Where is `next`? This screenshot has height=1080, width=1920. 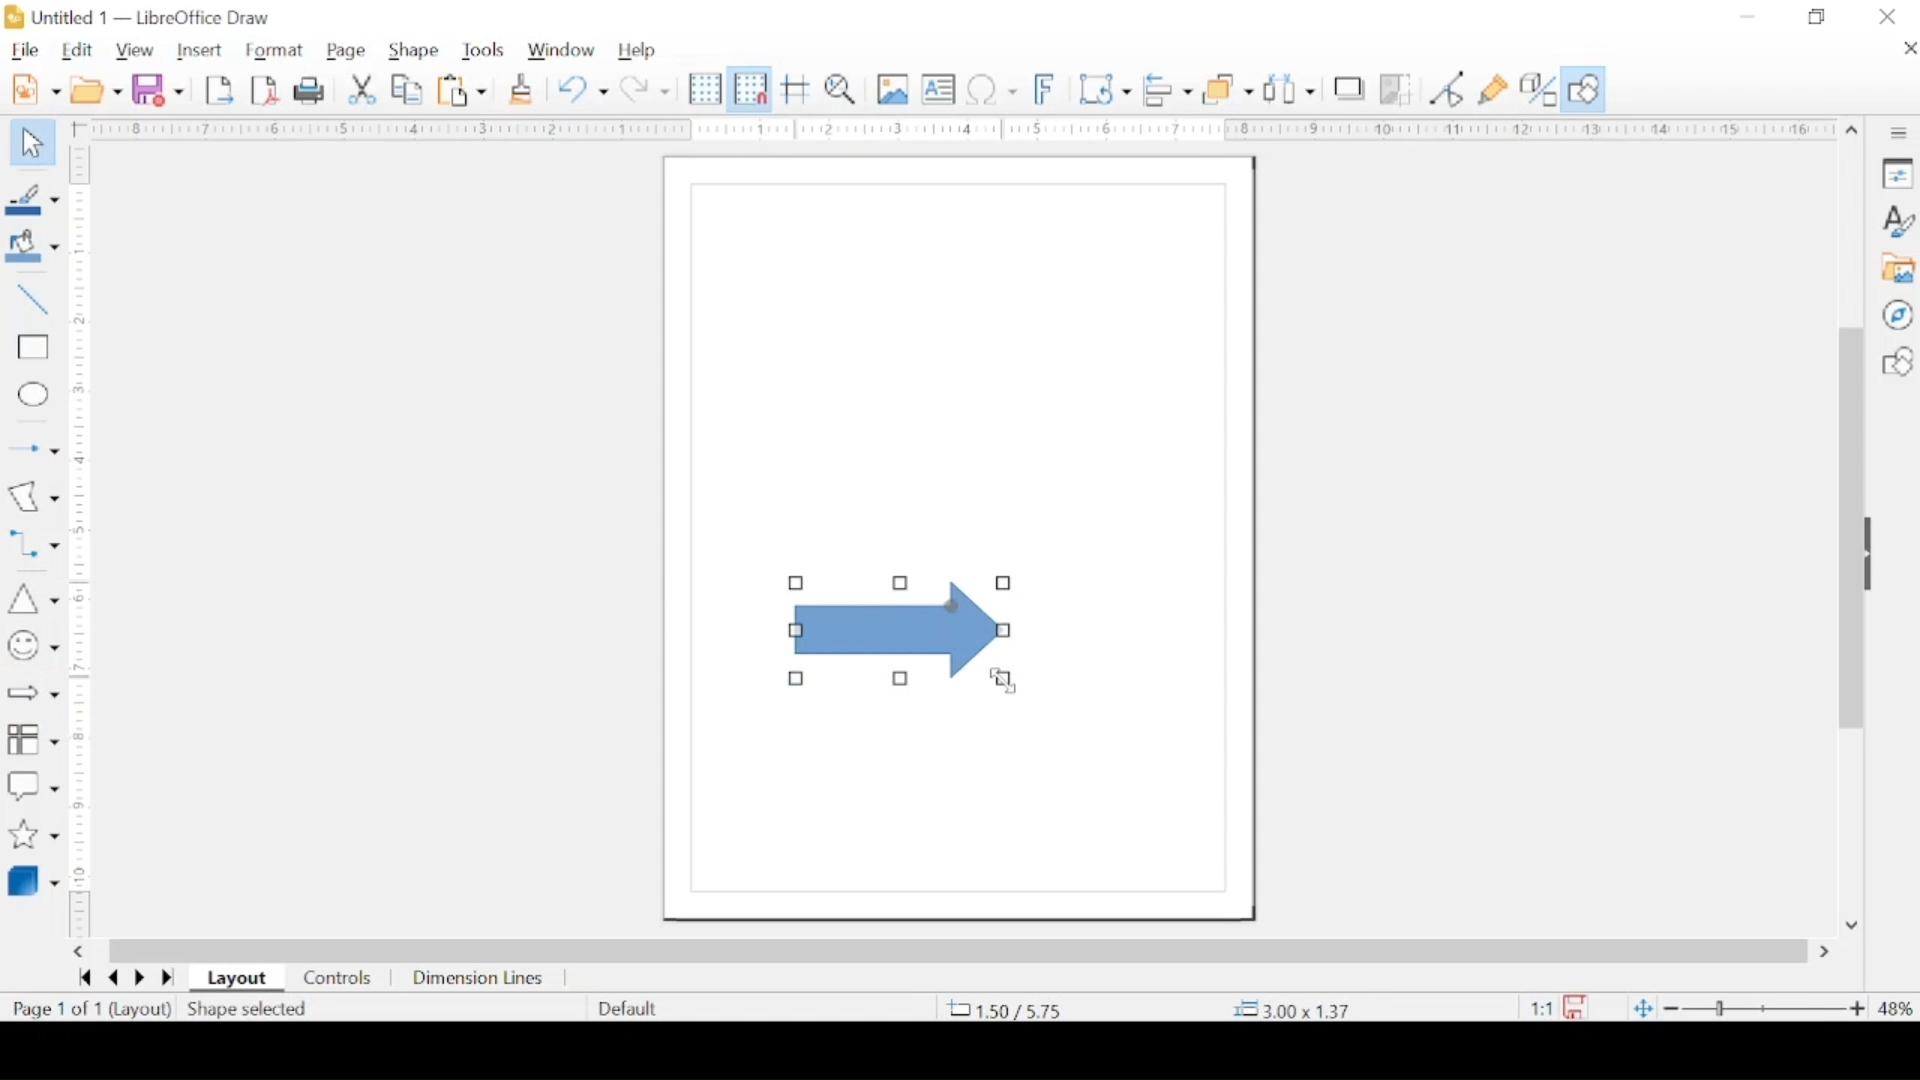 next is located at coordinates (139, 978).